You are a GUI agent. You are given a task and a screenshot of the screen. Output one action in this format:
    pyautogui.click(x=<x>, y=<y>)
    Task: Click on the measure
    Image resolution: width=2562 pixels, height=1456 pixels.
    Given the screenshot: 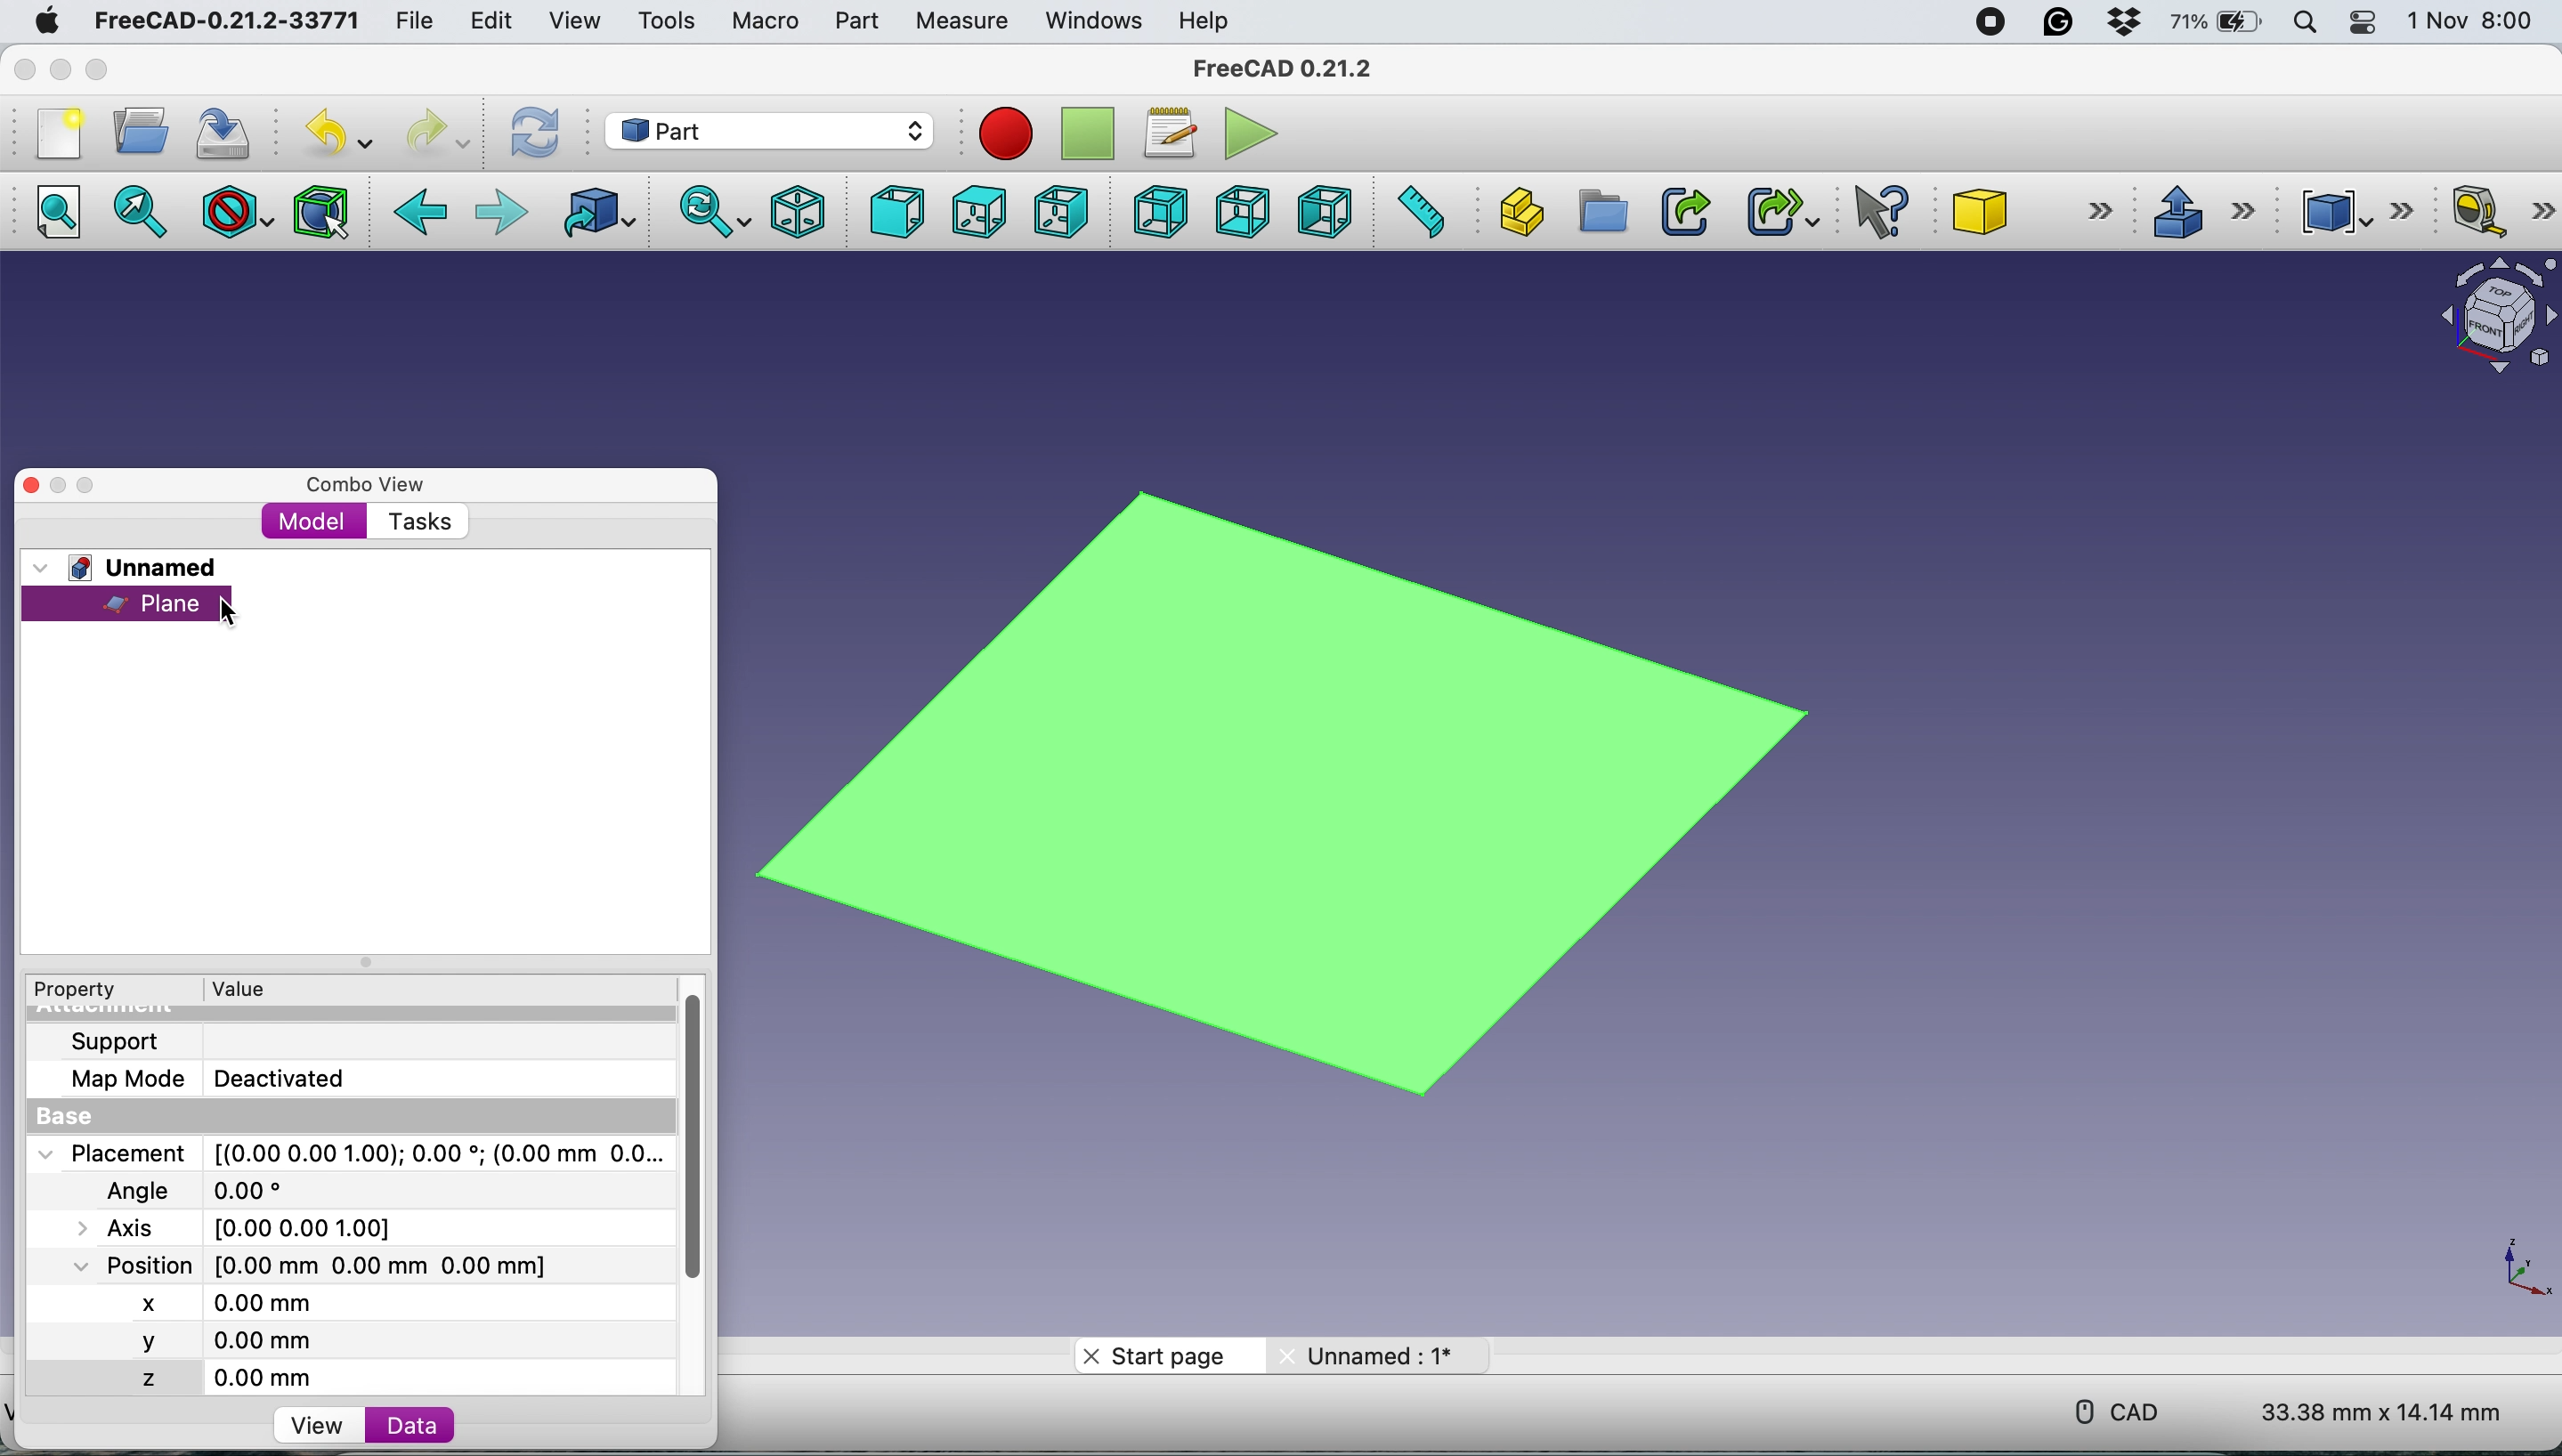 What is the action you would take?
    pyautogui.click(x=968, y=20)
    